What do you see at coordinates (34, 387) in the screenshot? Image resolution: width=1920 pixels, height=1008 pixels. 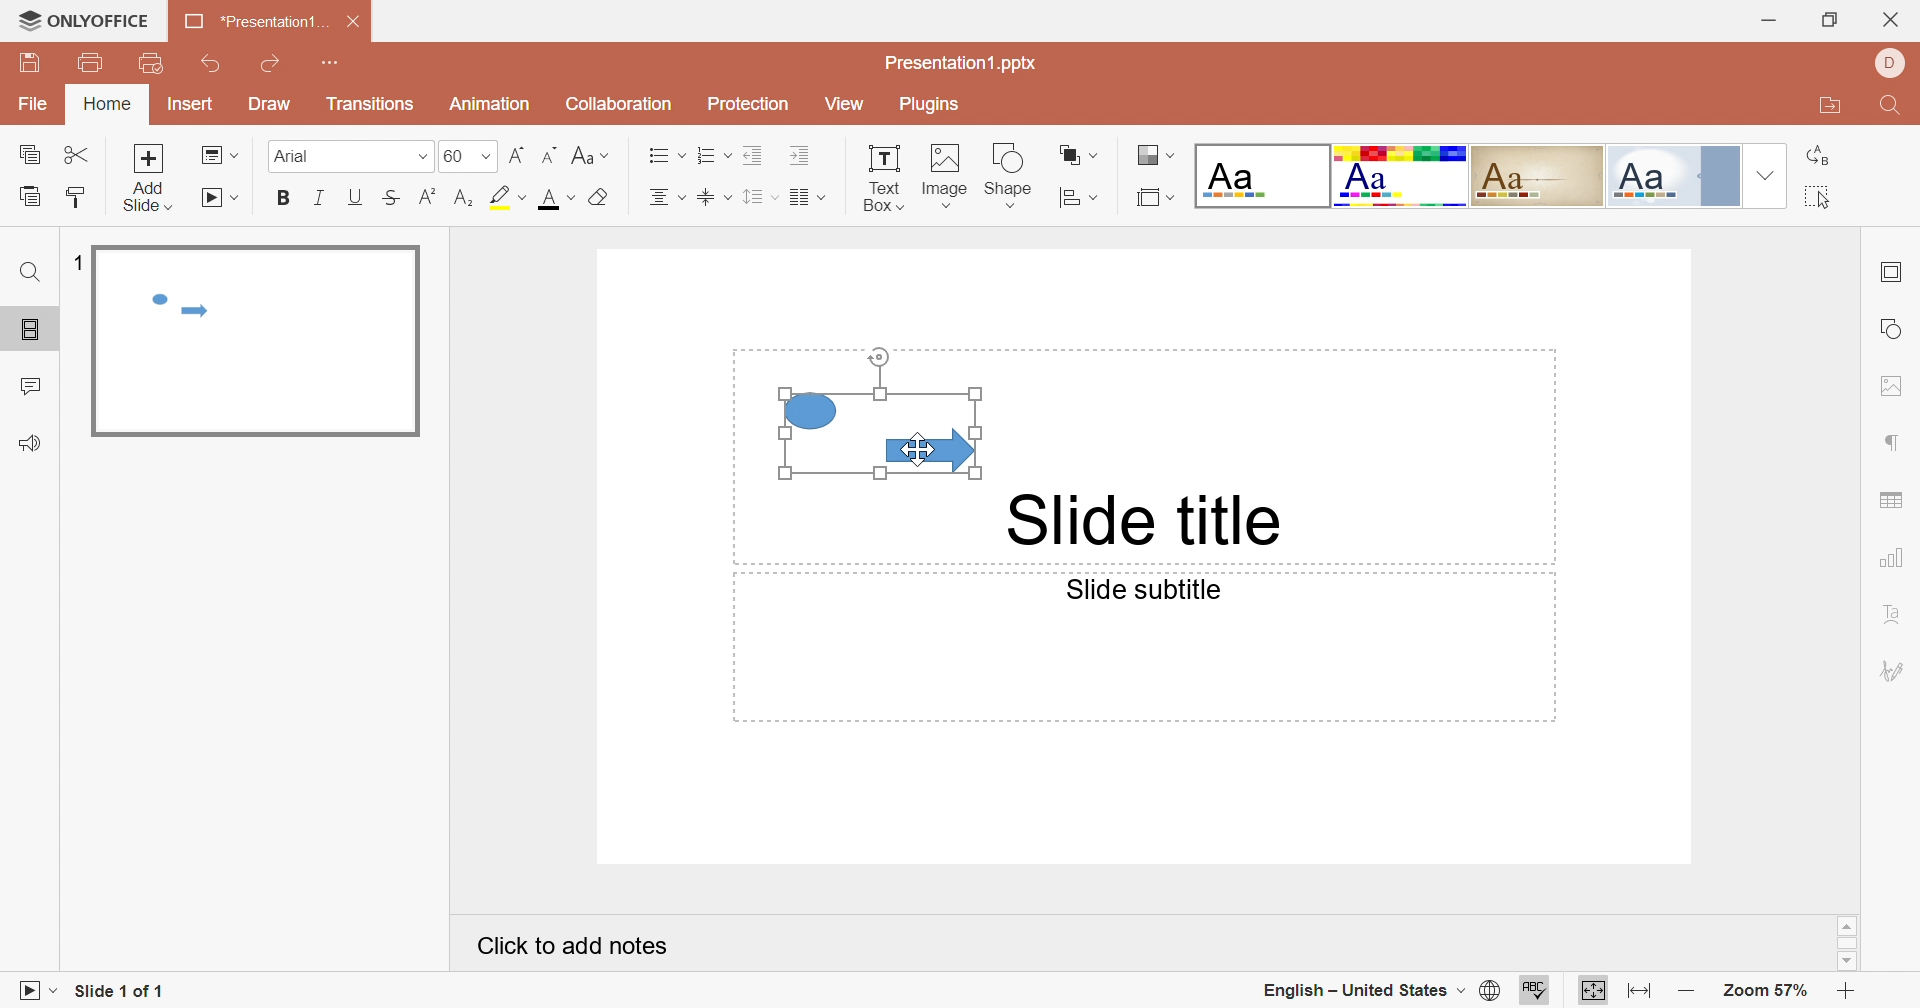 I see `Comments` at bounding box center [34, 387].